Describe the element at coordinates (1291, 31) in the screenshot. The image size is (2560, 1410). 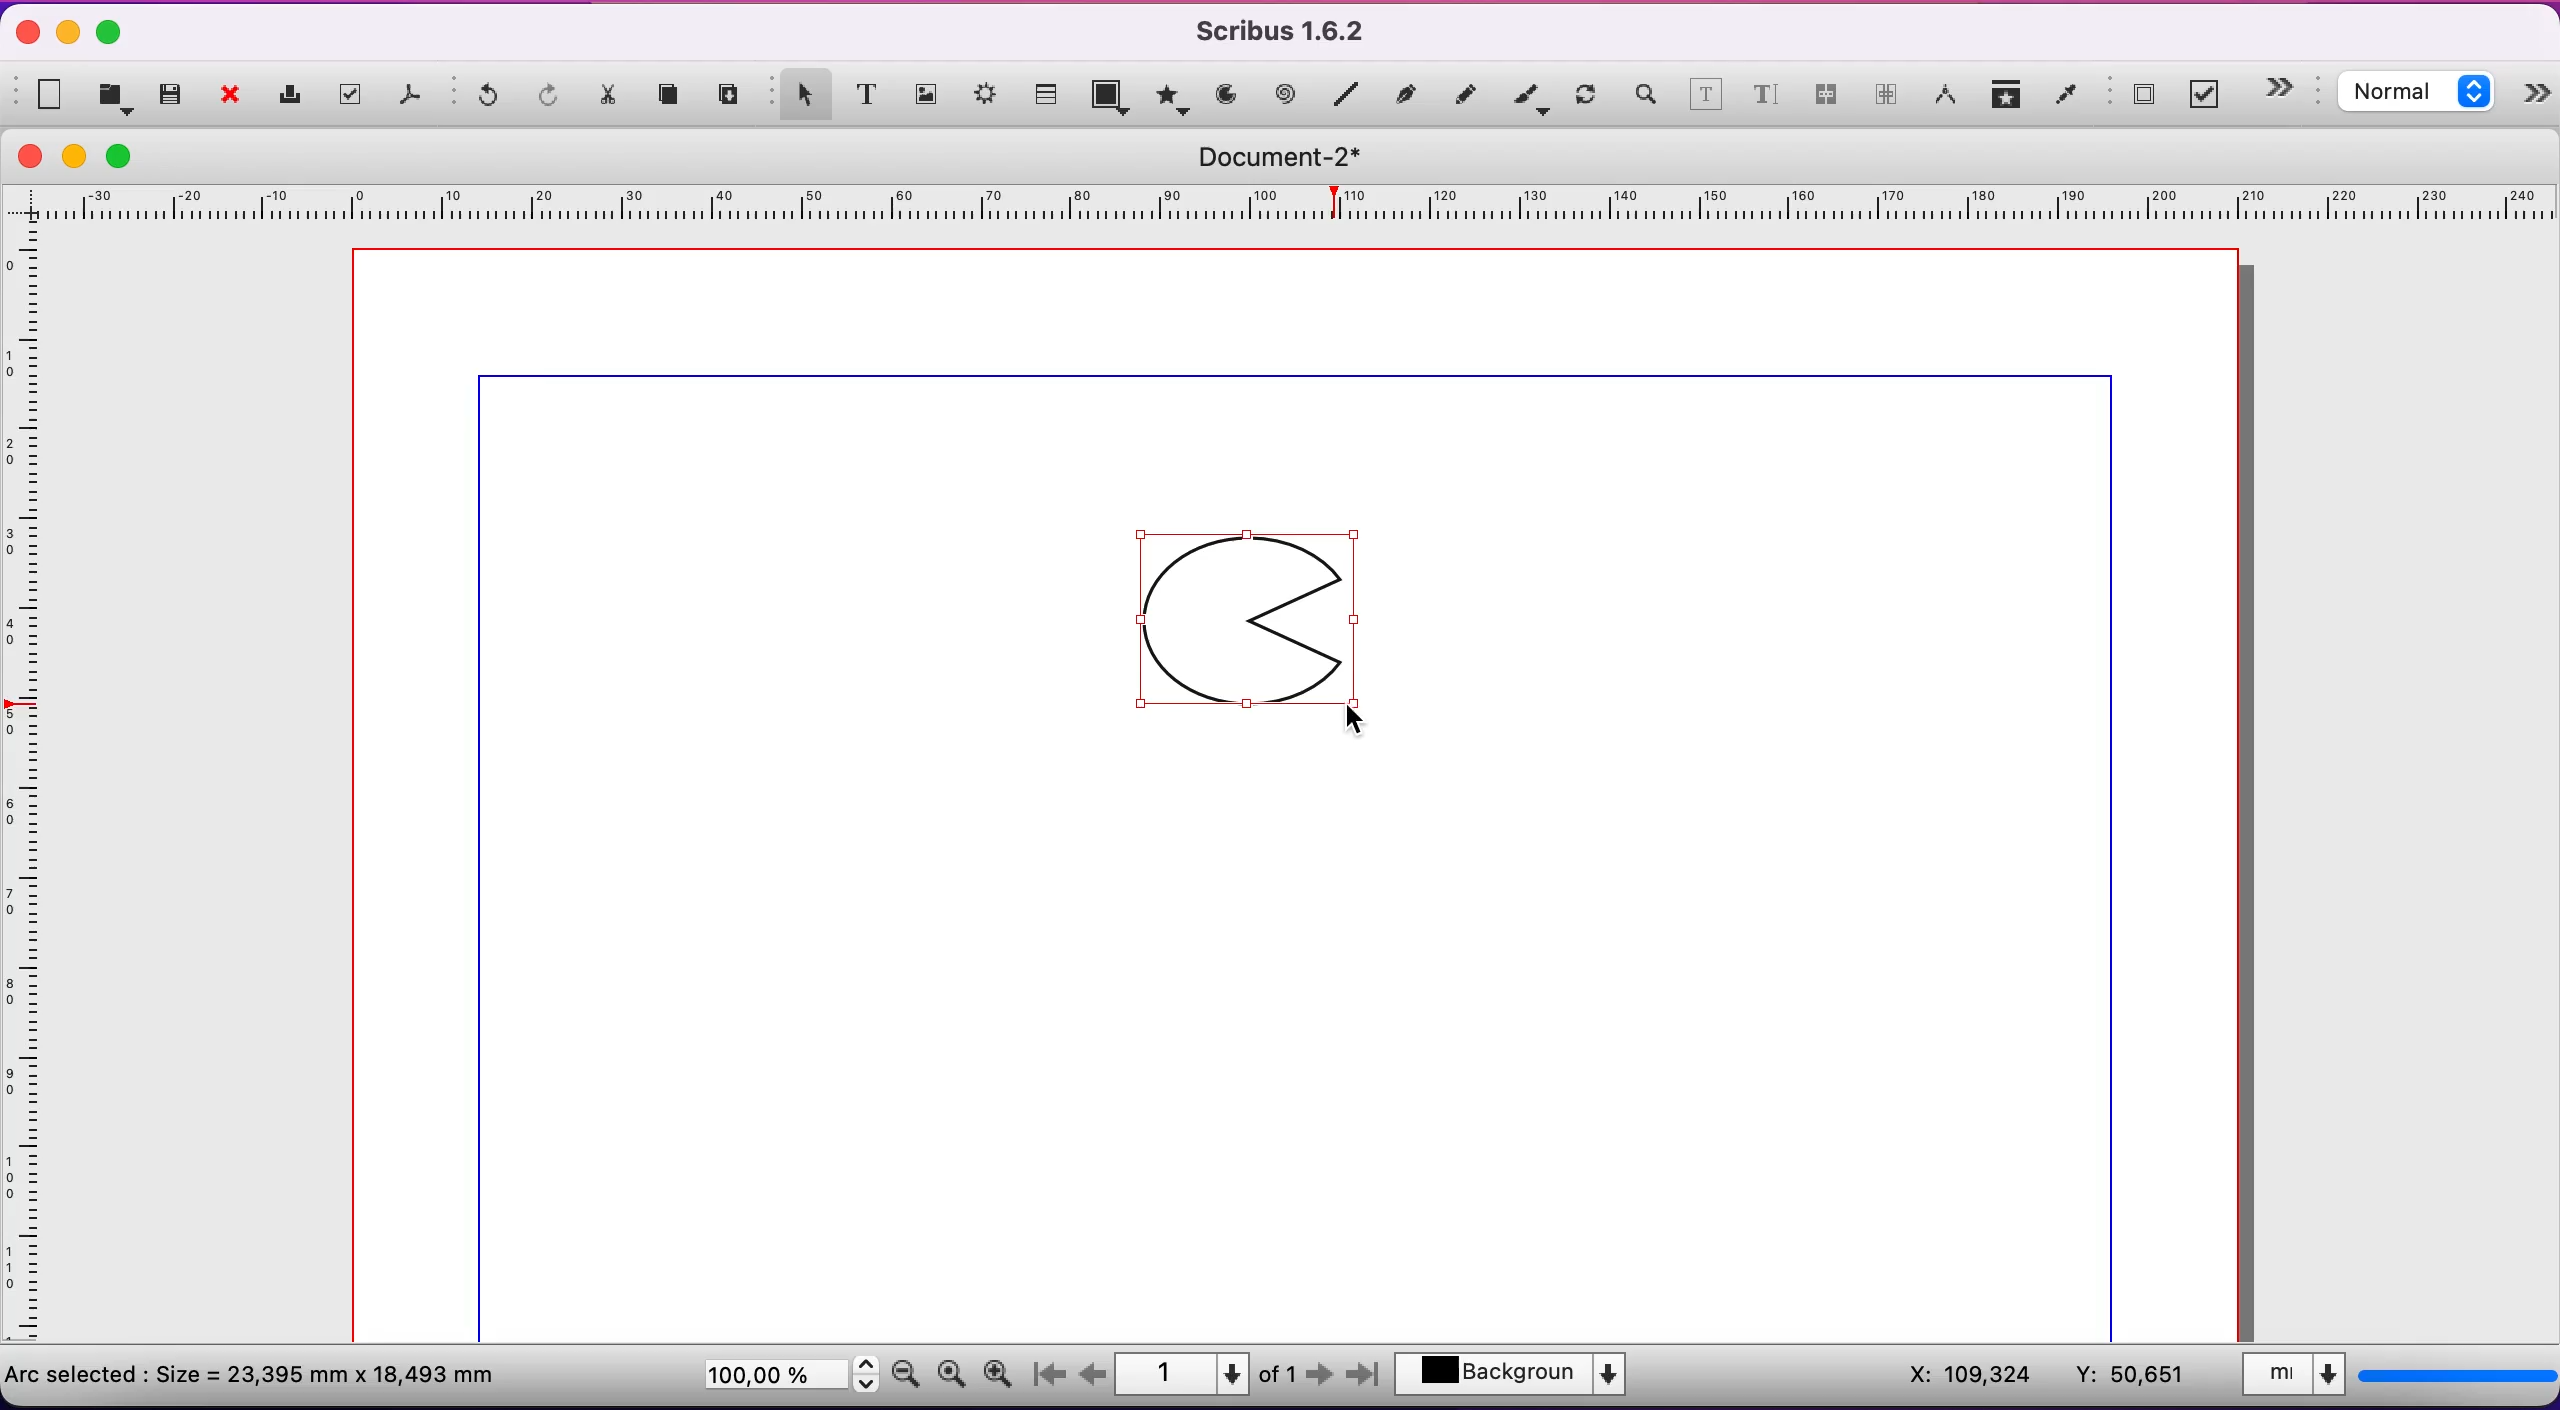
I see `scribus` at that location.